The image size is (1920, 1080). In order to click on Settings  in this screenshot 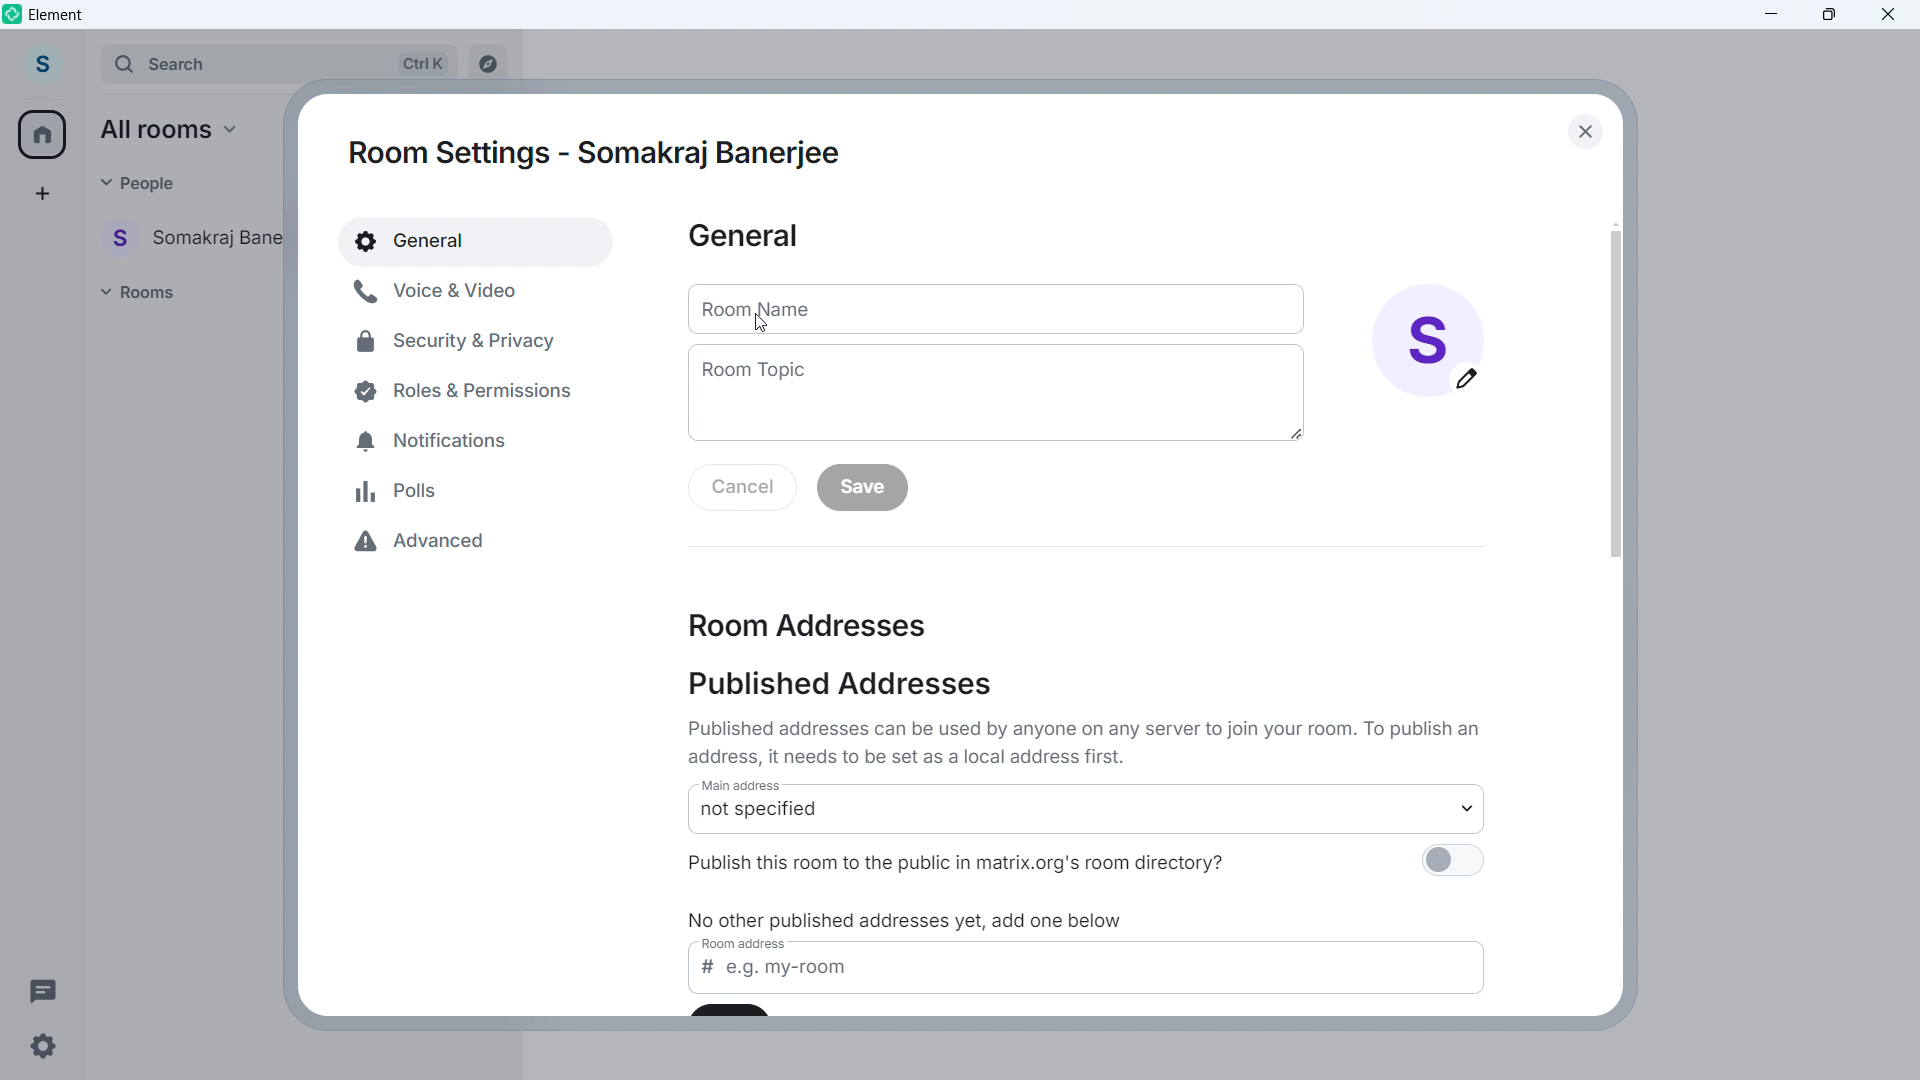, I will do `click(42, 1051)`.